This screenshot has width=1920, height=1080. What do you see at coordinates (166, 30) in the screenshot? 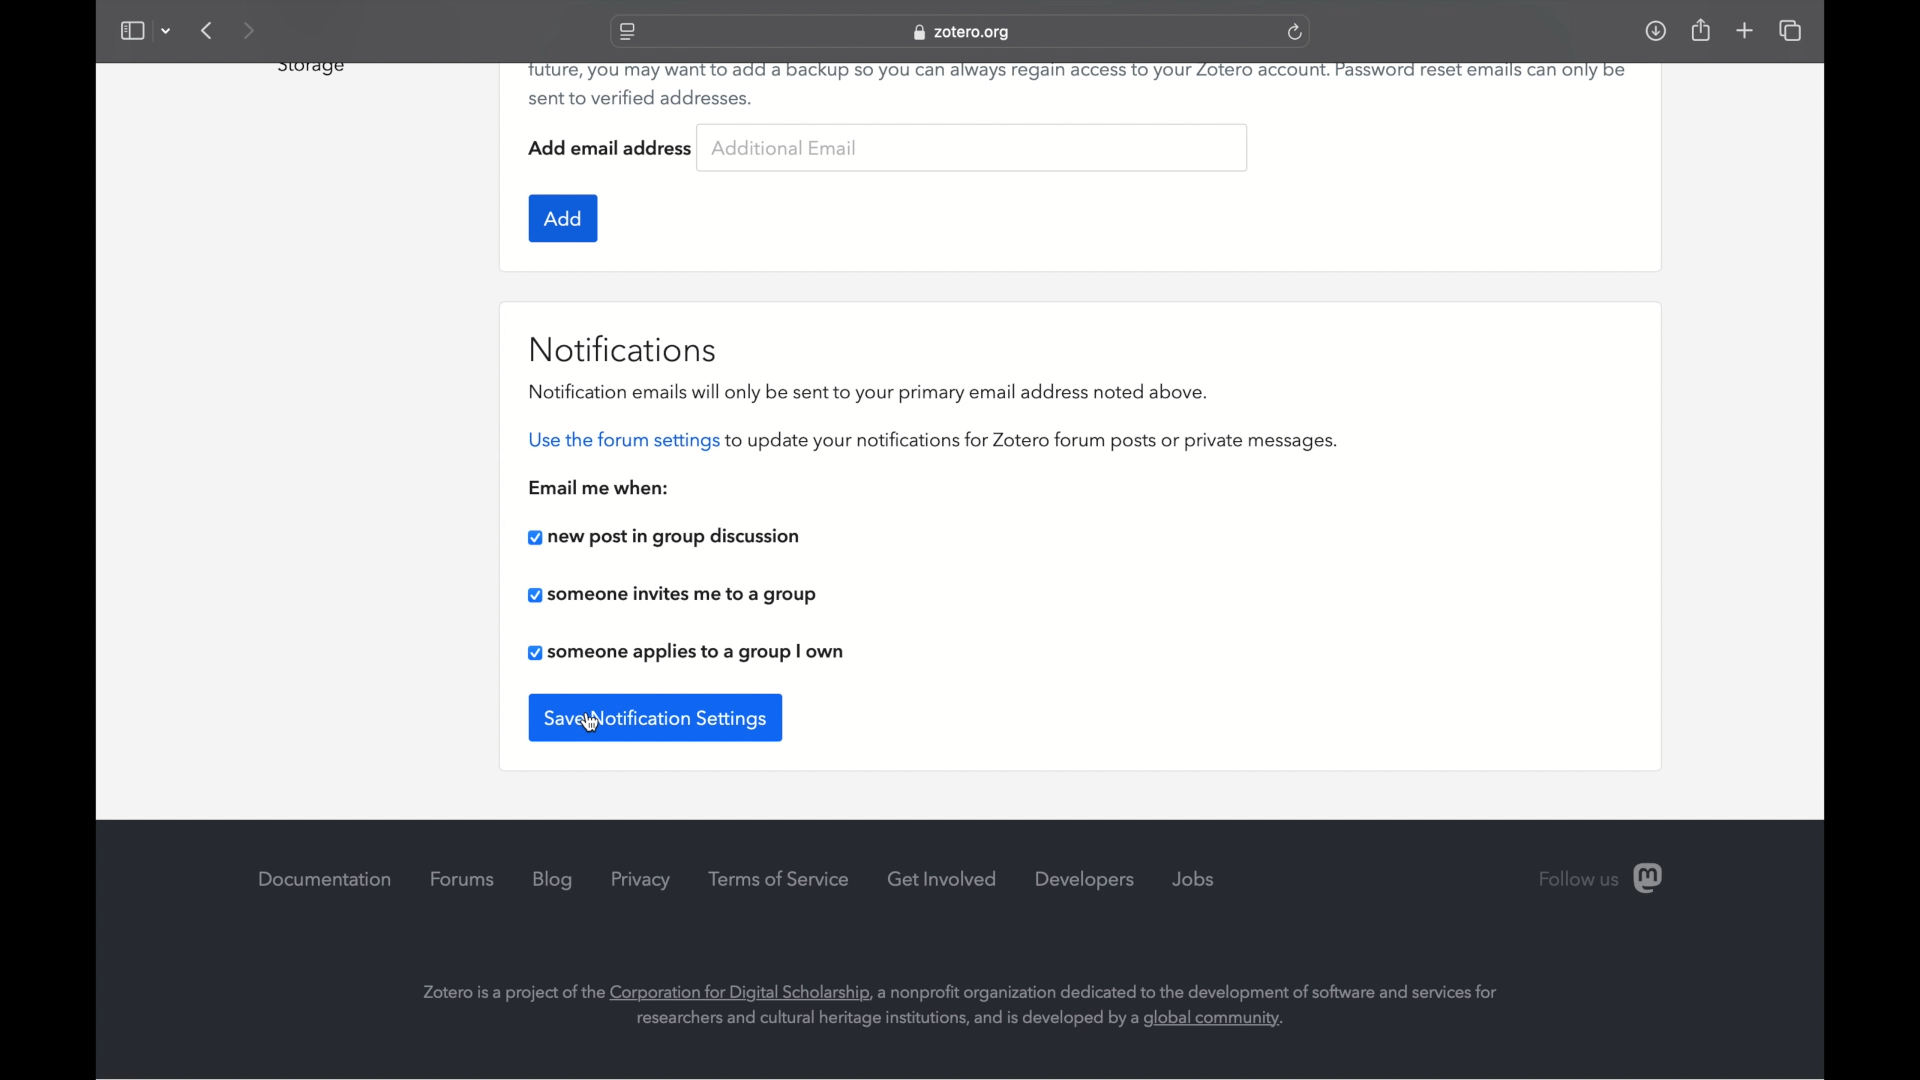
I see `dropdown` at bounding box center [166, 30].